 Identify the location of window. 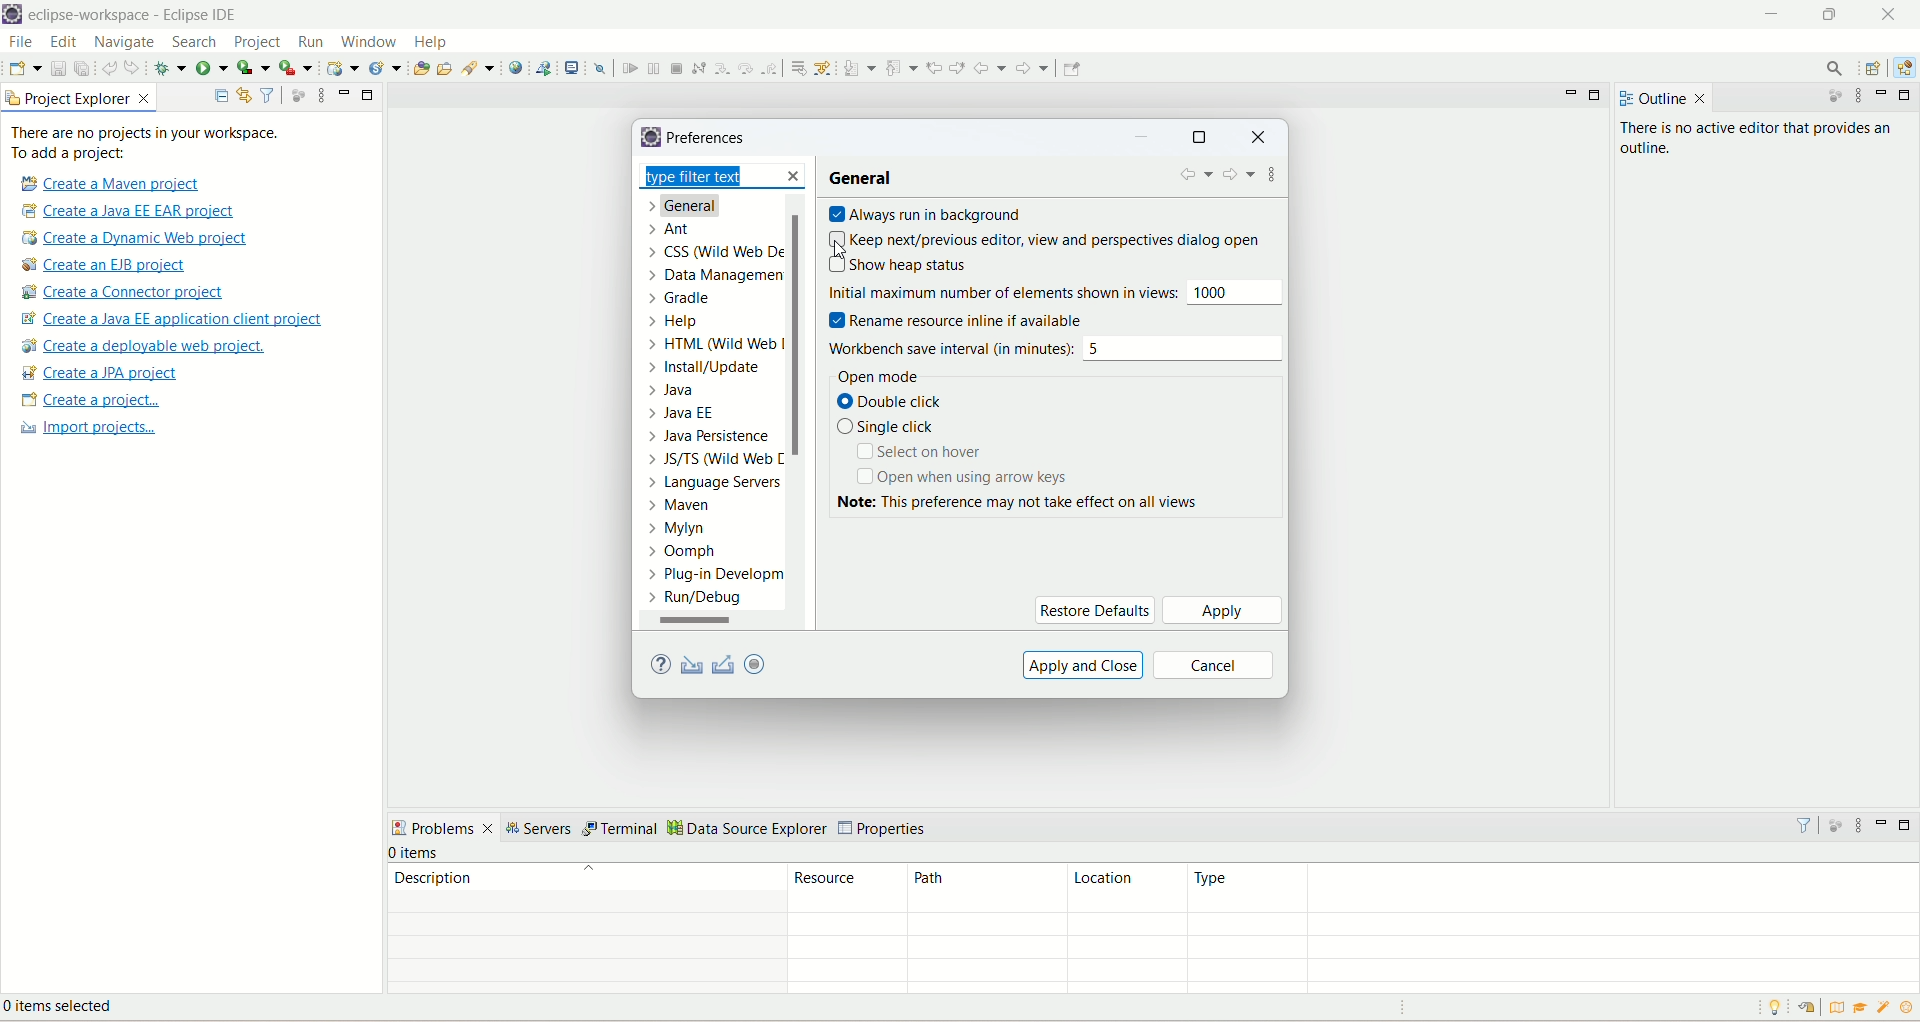
(368, 40).